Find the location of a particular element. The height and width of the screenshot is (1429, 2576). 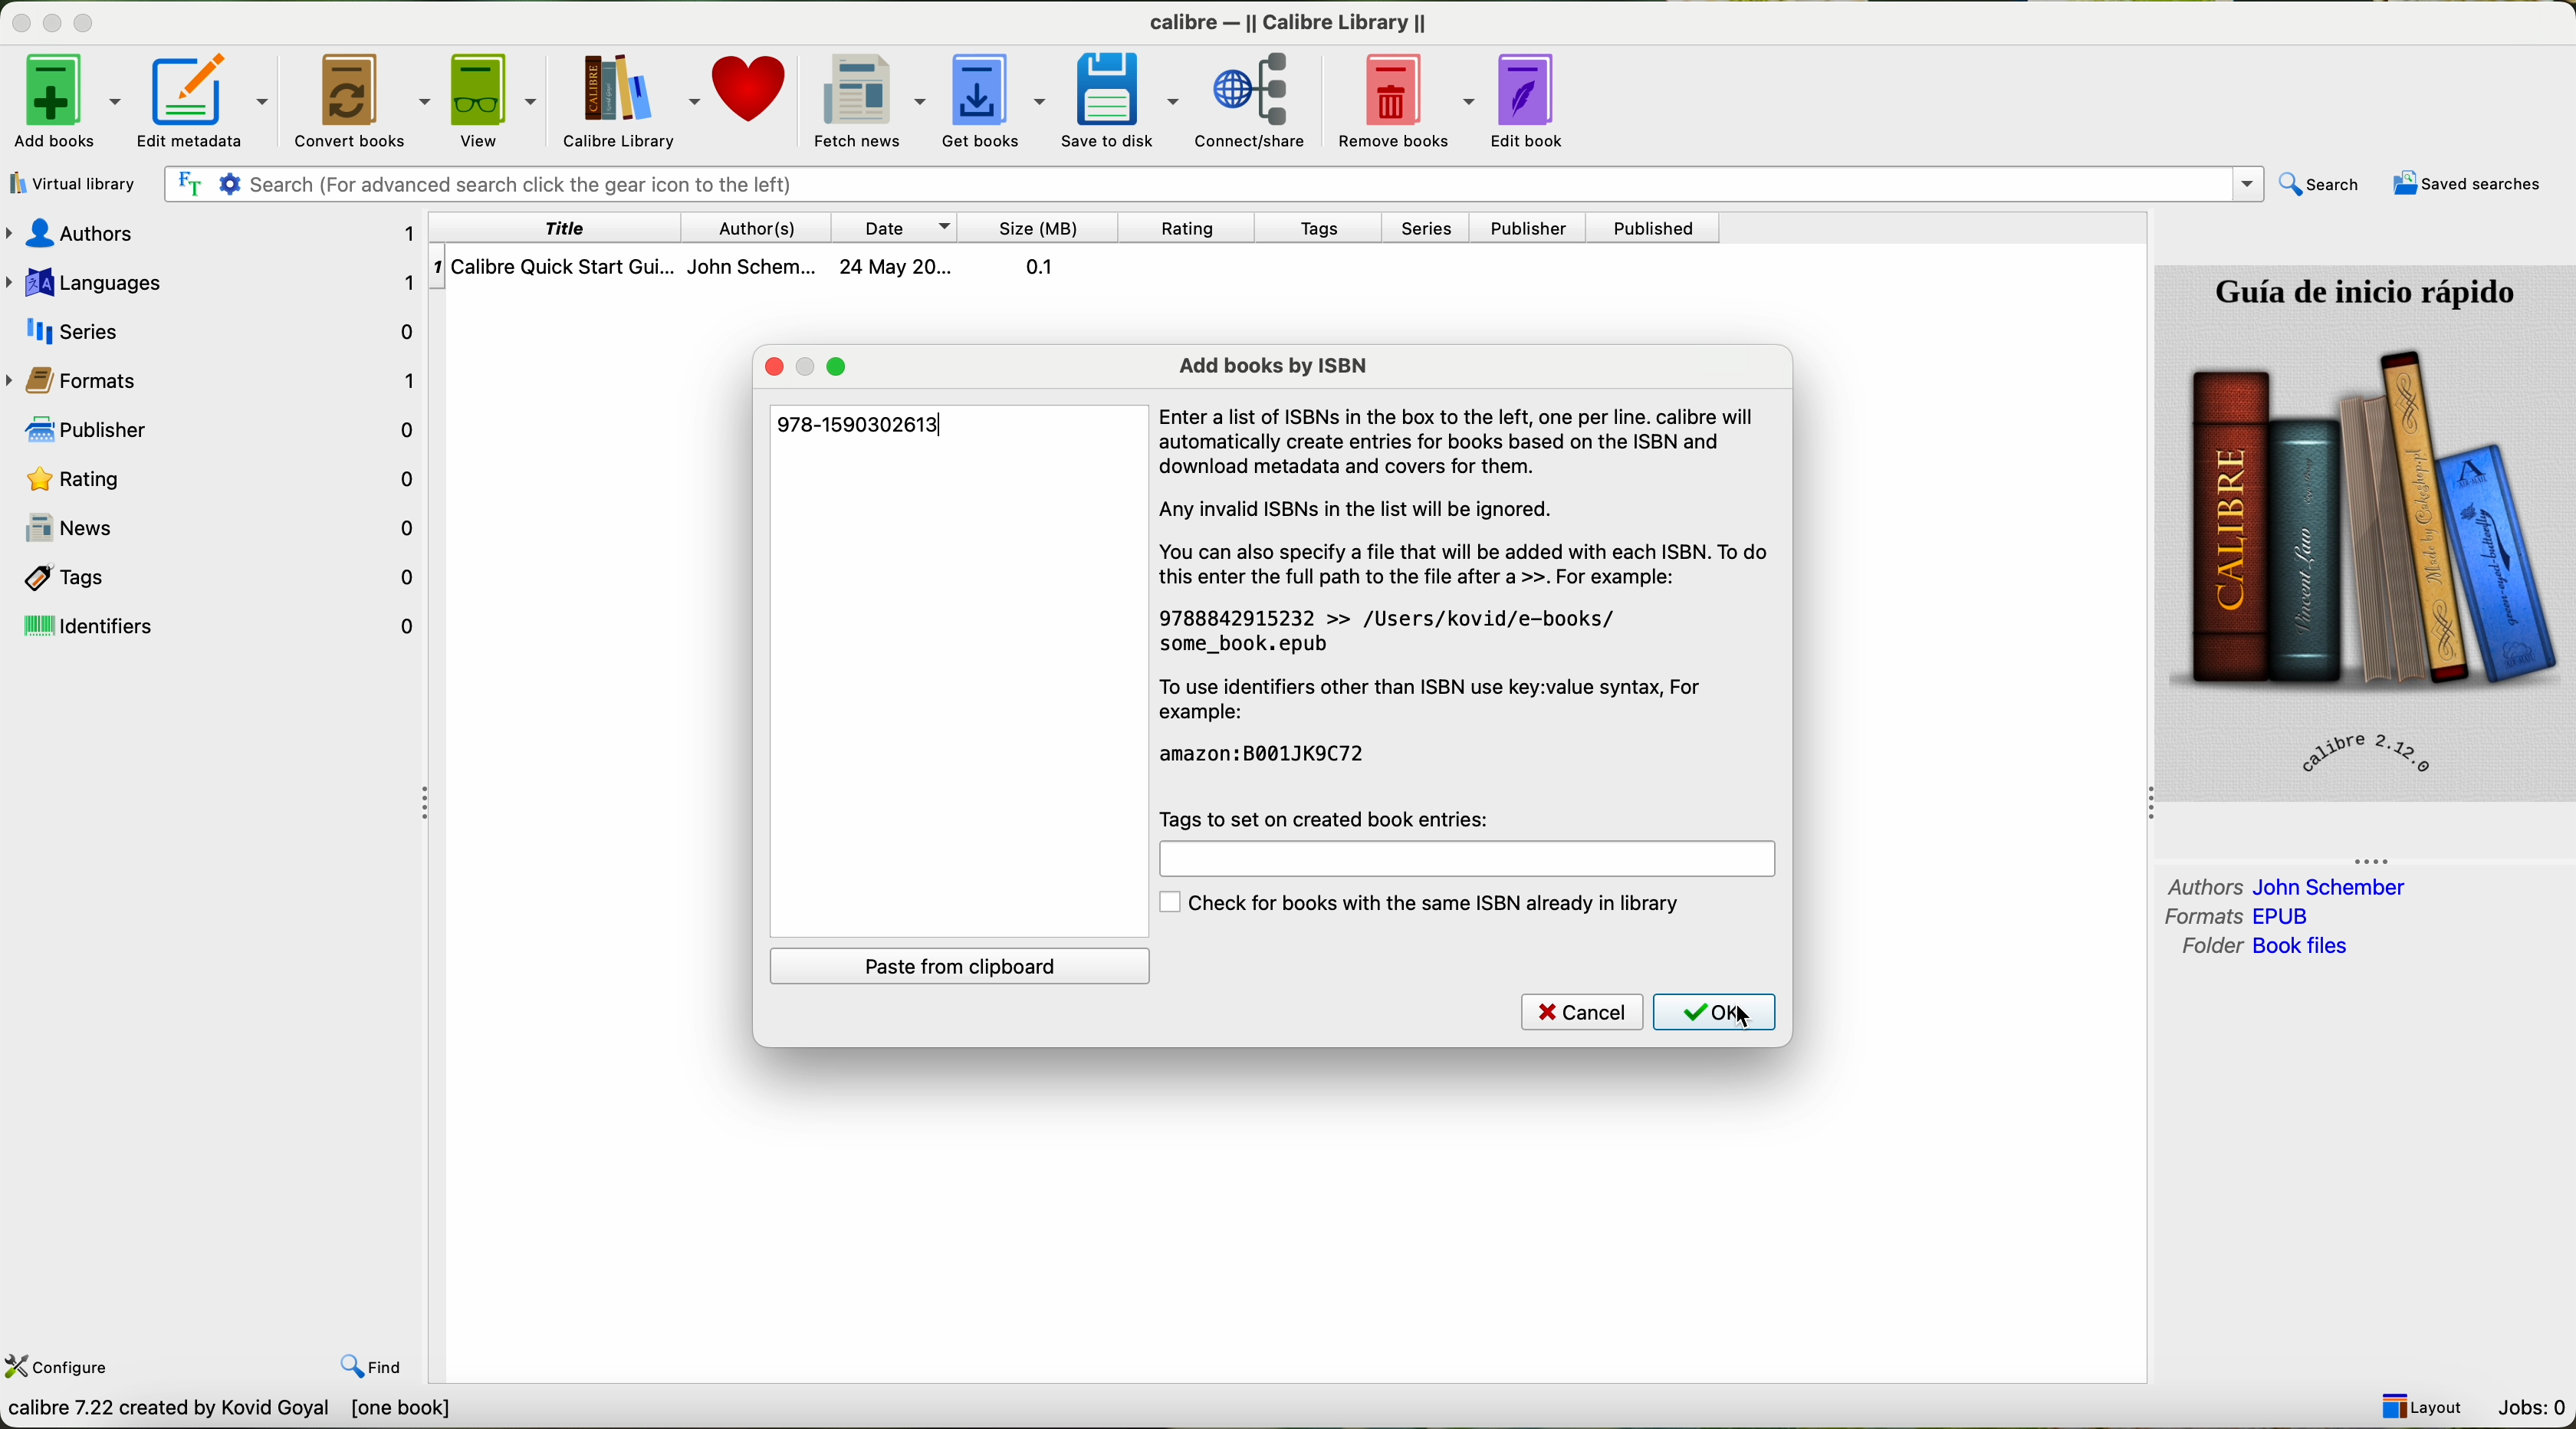

identifiers is located at coordinates (217, 627).